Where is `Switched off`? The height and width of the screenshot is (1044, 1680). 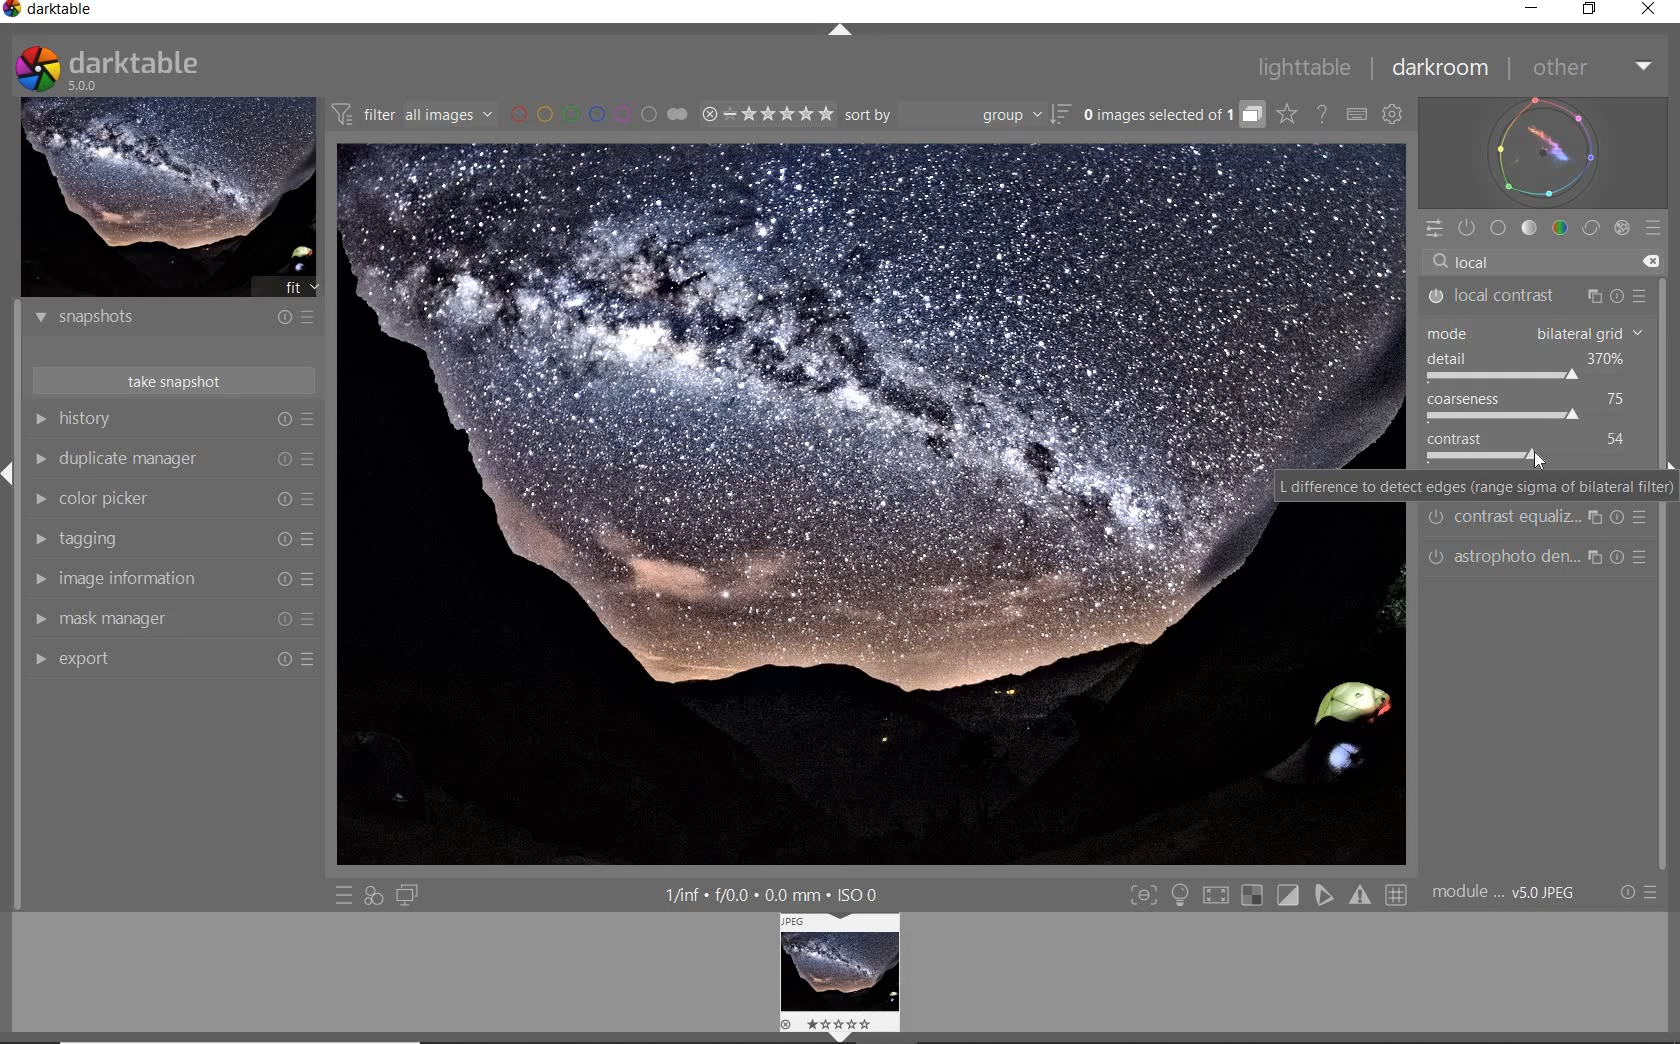 Switched off is located at coordinates (1436, 519).